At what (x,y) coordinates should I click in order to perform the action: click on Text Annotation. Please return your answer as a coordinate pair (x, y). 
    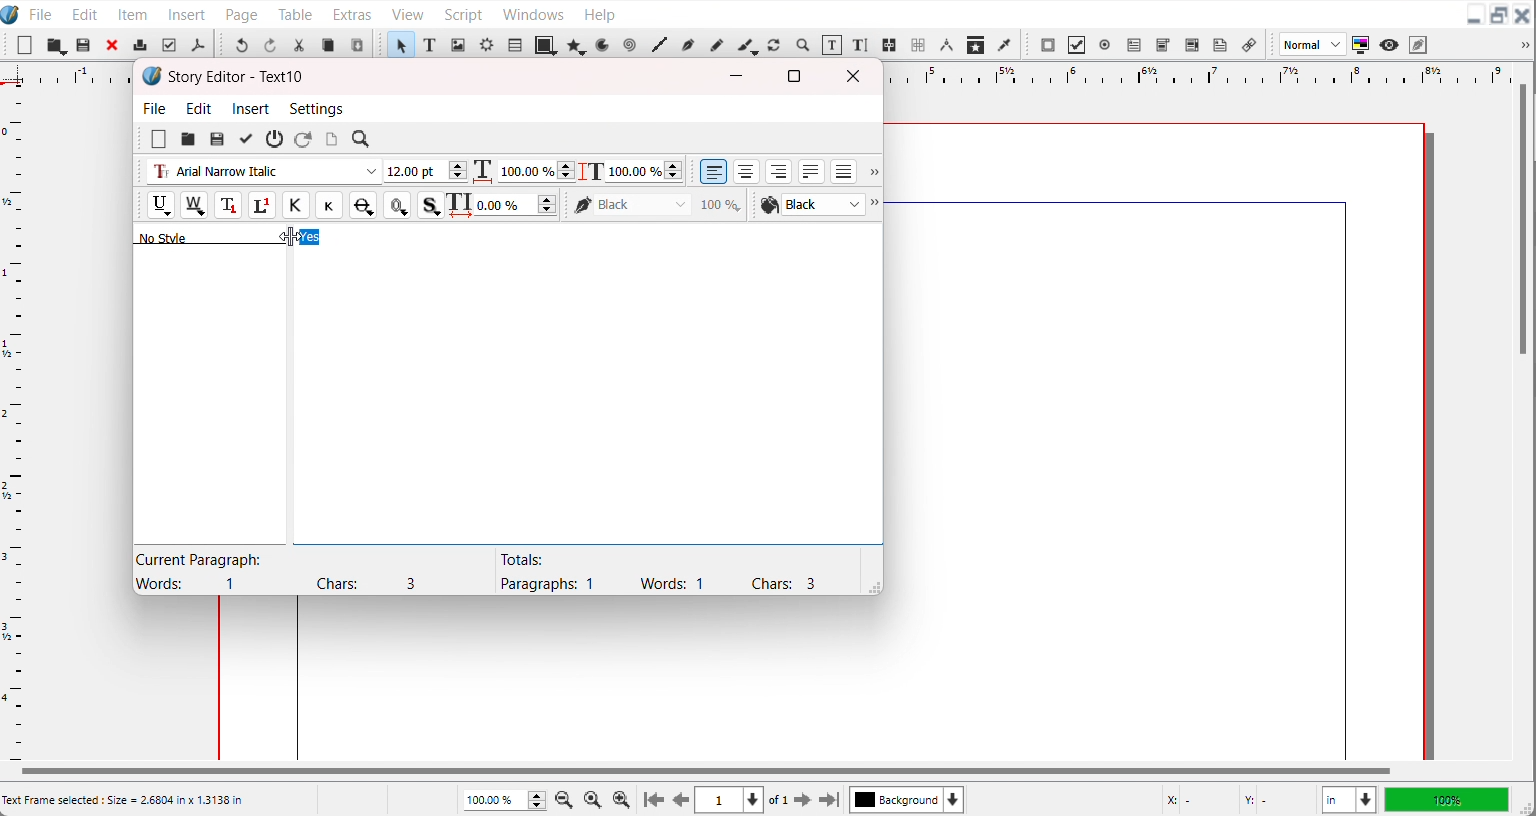
    Looking at the image, I should click on (1220, 45).